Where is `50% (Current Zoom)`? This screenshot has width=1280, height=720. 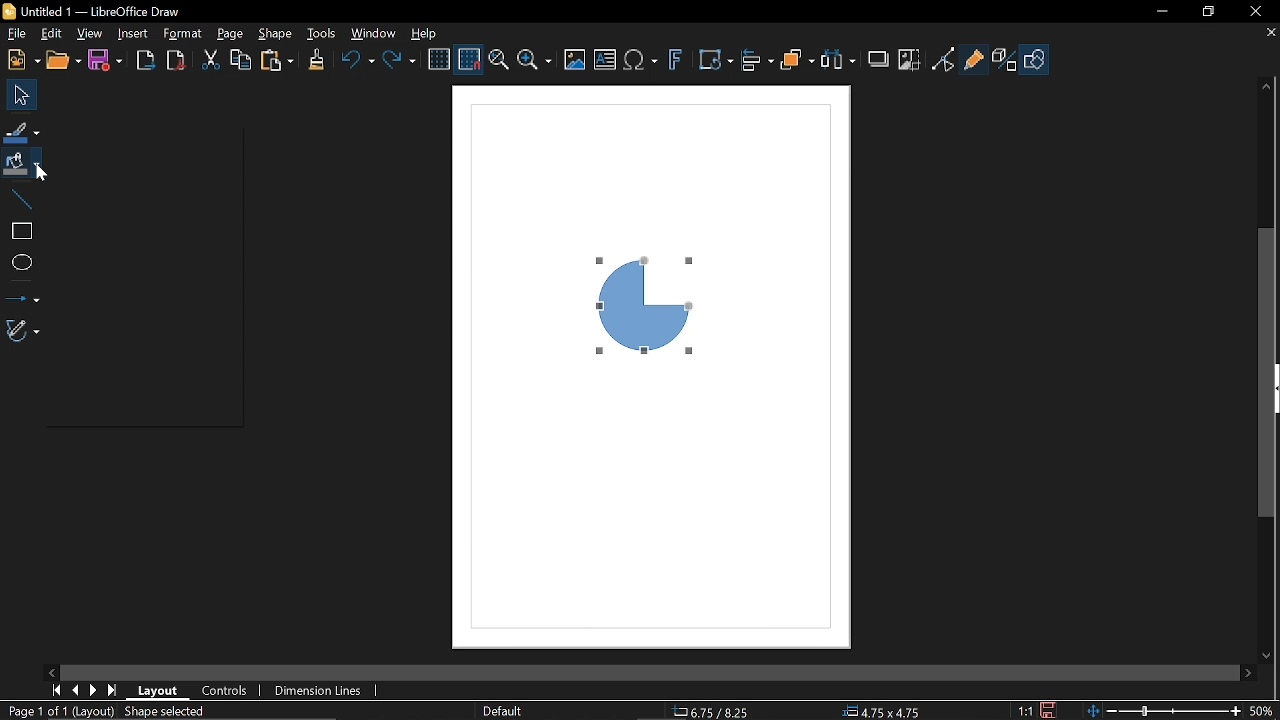
50% (Current Zoom) is located at coordinates (1264, 708).